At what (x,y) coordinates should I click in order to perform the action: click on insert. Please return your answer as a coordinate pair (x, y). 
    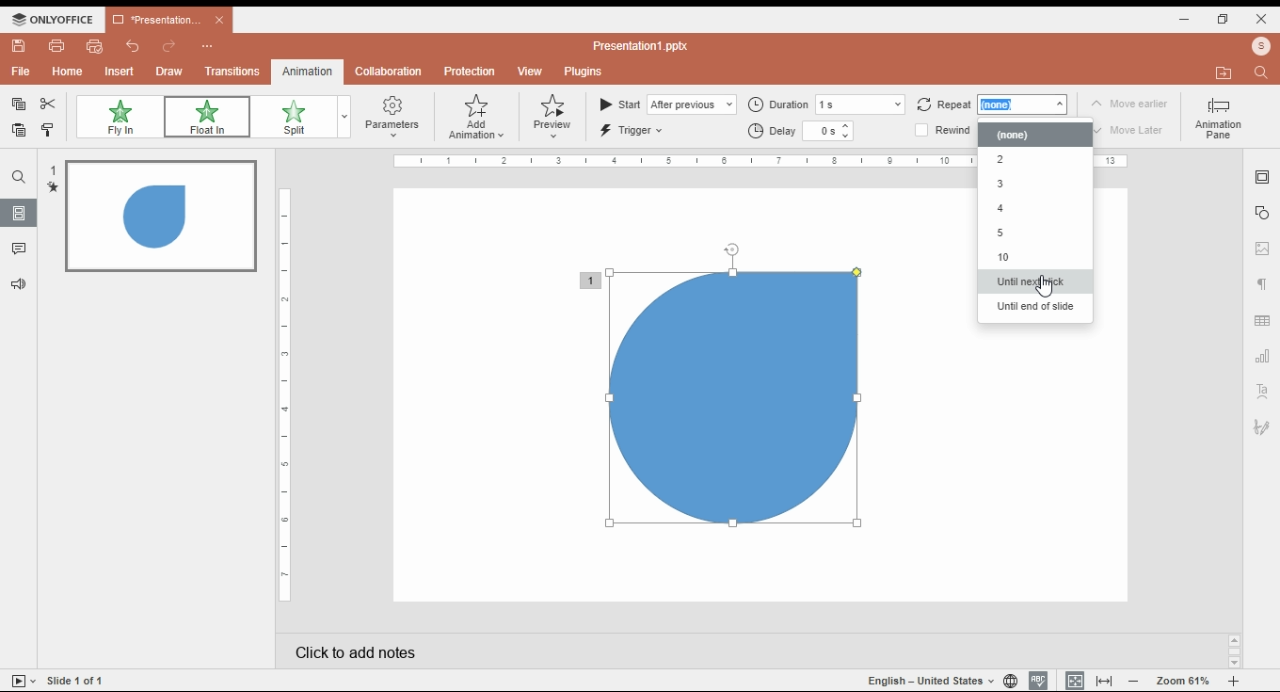
    Looking at the image, I should click on (120, 71).